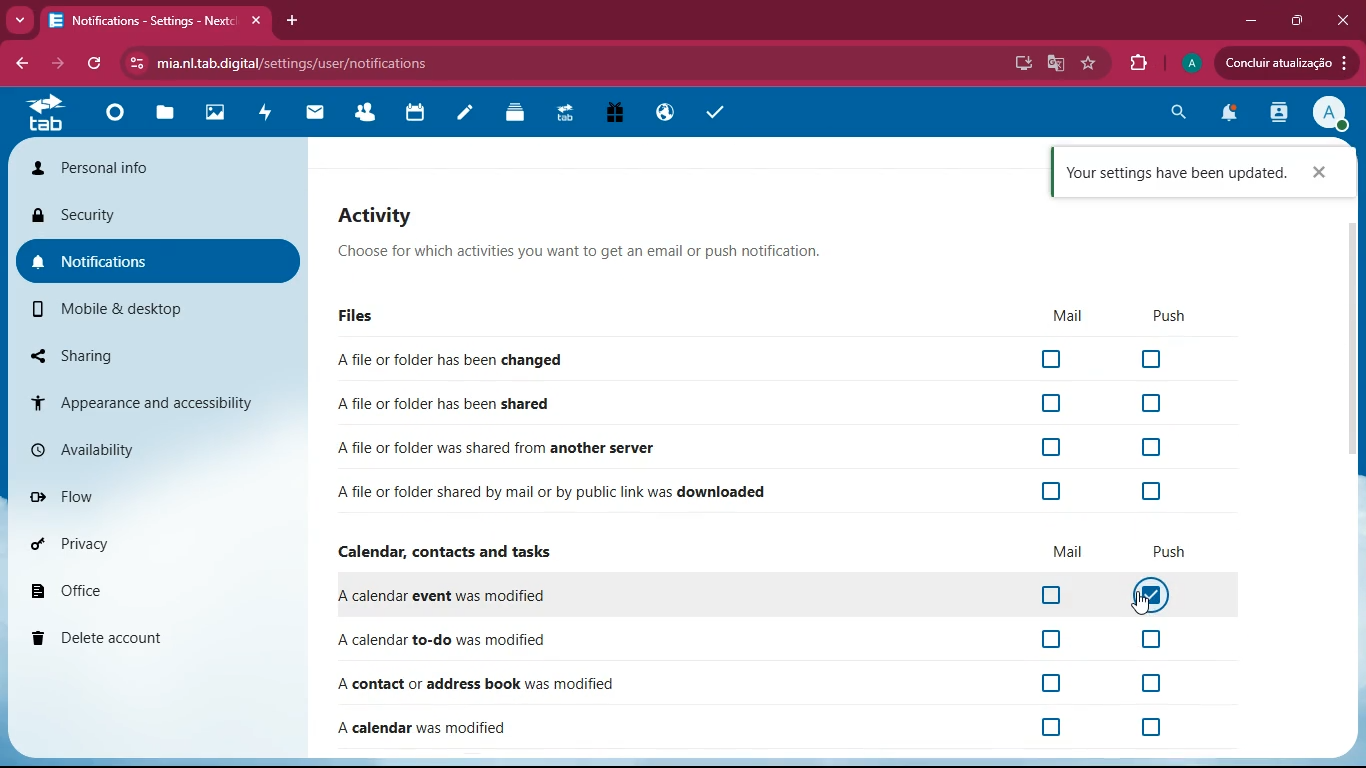 The width and height of the screenshot is (1366, 768). Describe the element at coordinates (142, 311) in the screenshot. I see `mobile & desktop` at that location.